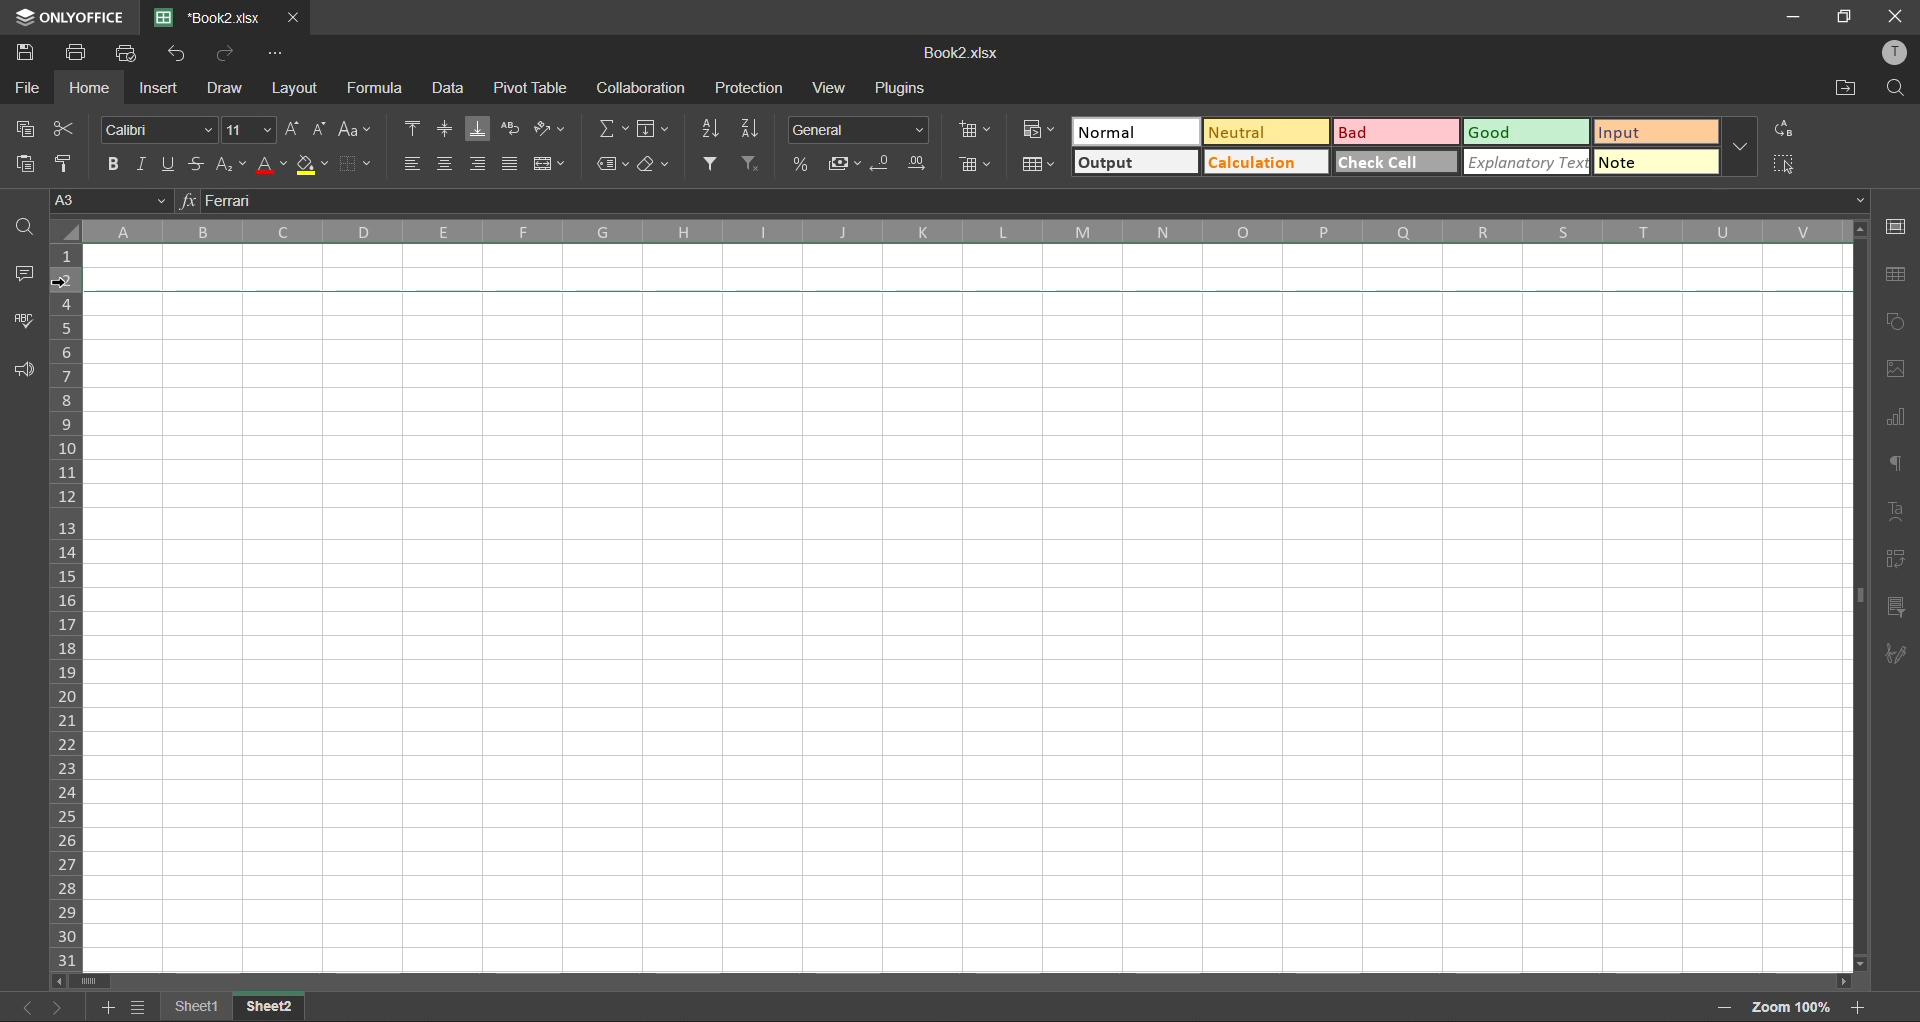  Describe the element at coordinates (1896, 17) in the screenshot. I see `close` at that location.